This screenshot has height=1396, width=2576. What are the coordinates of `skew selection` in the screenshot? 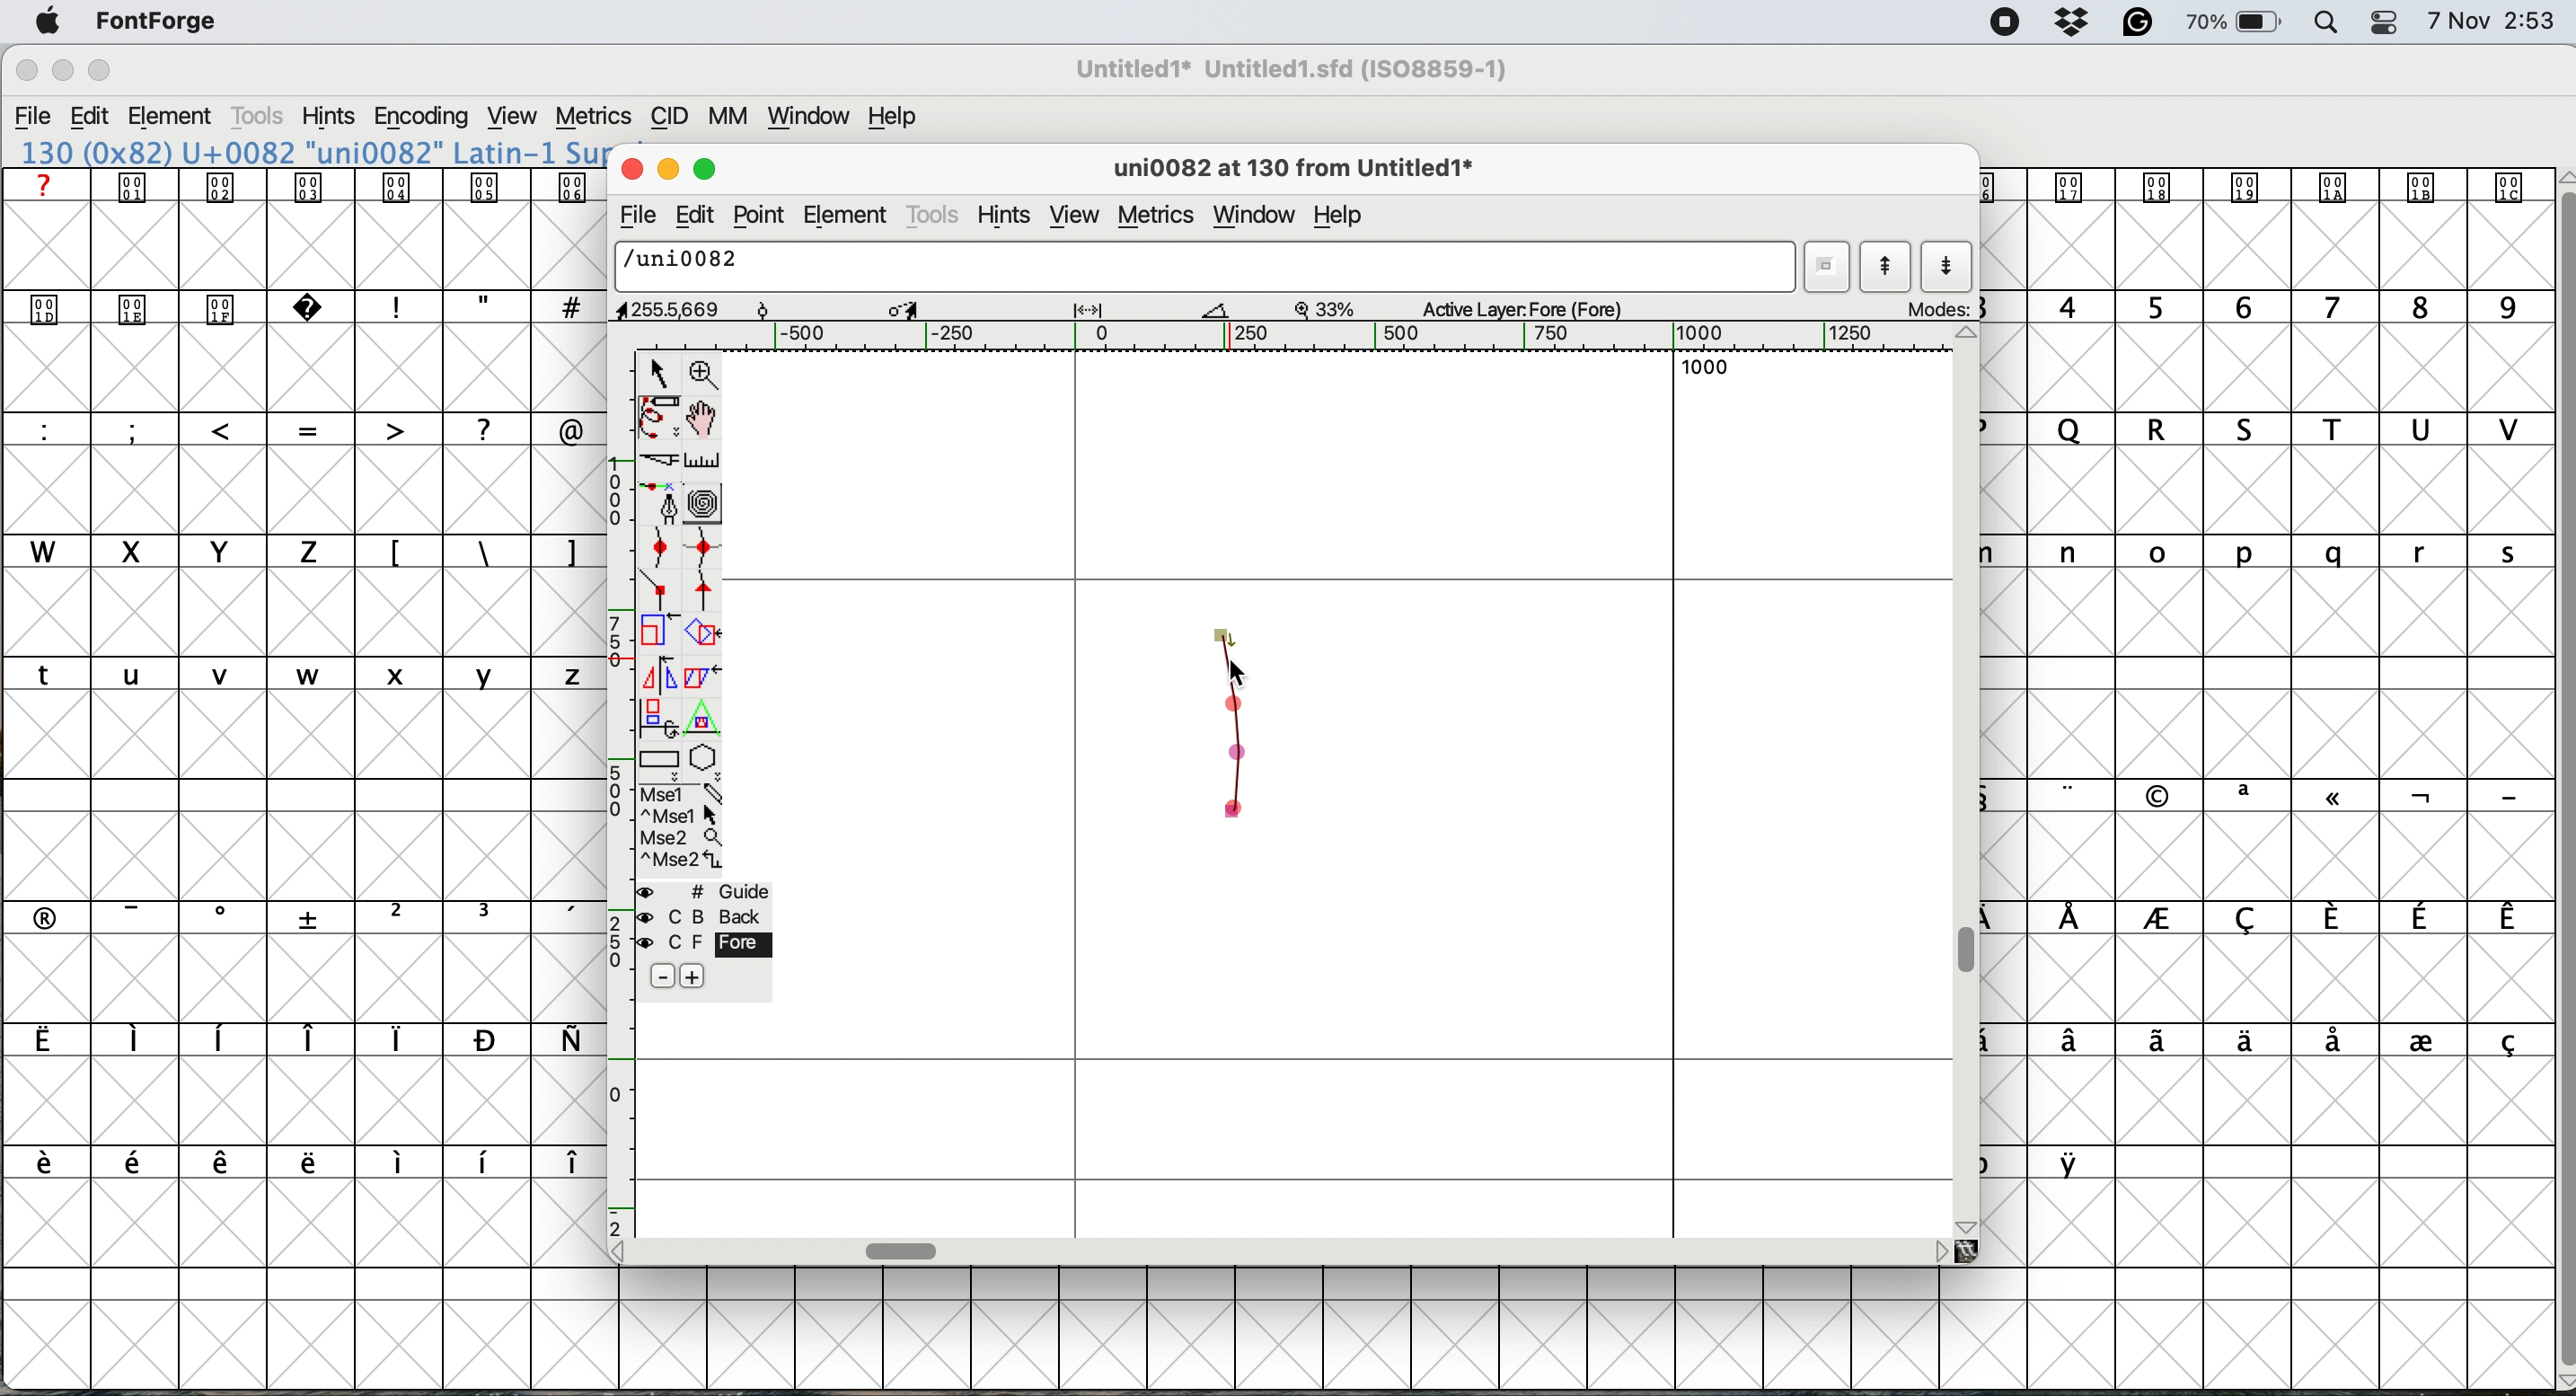 It's located at (698, 676).